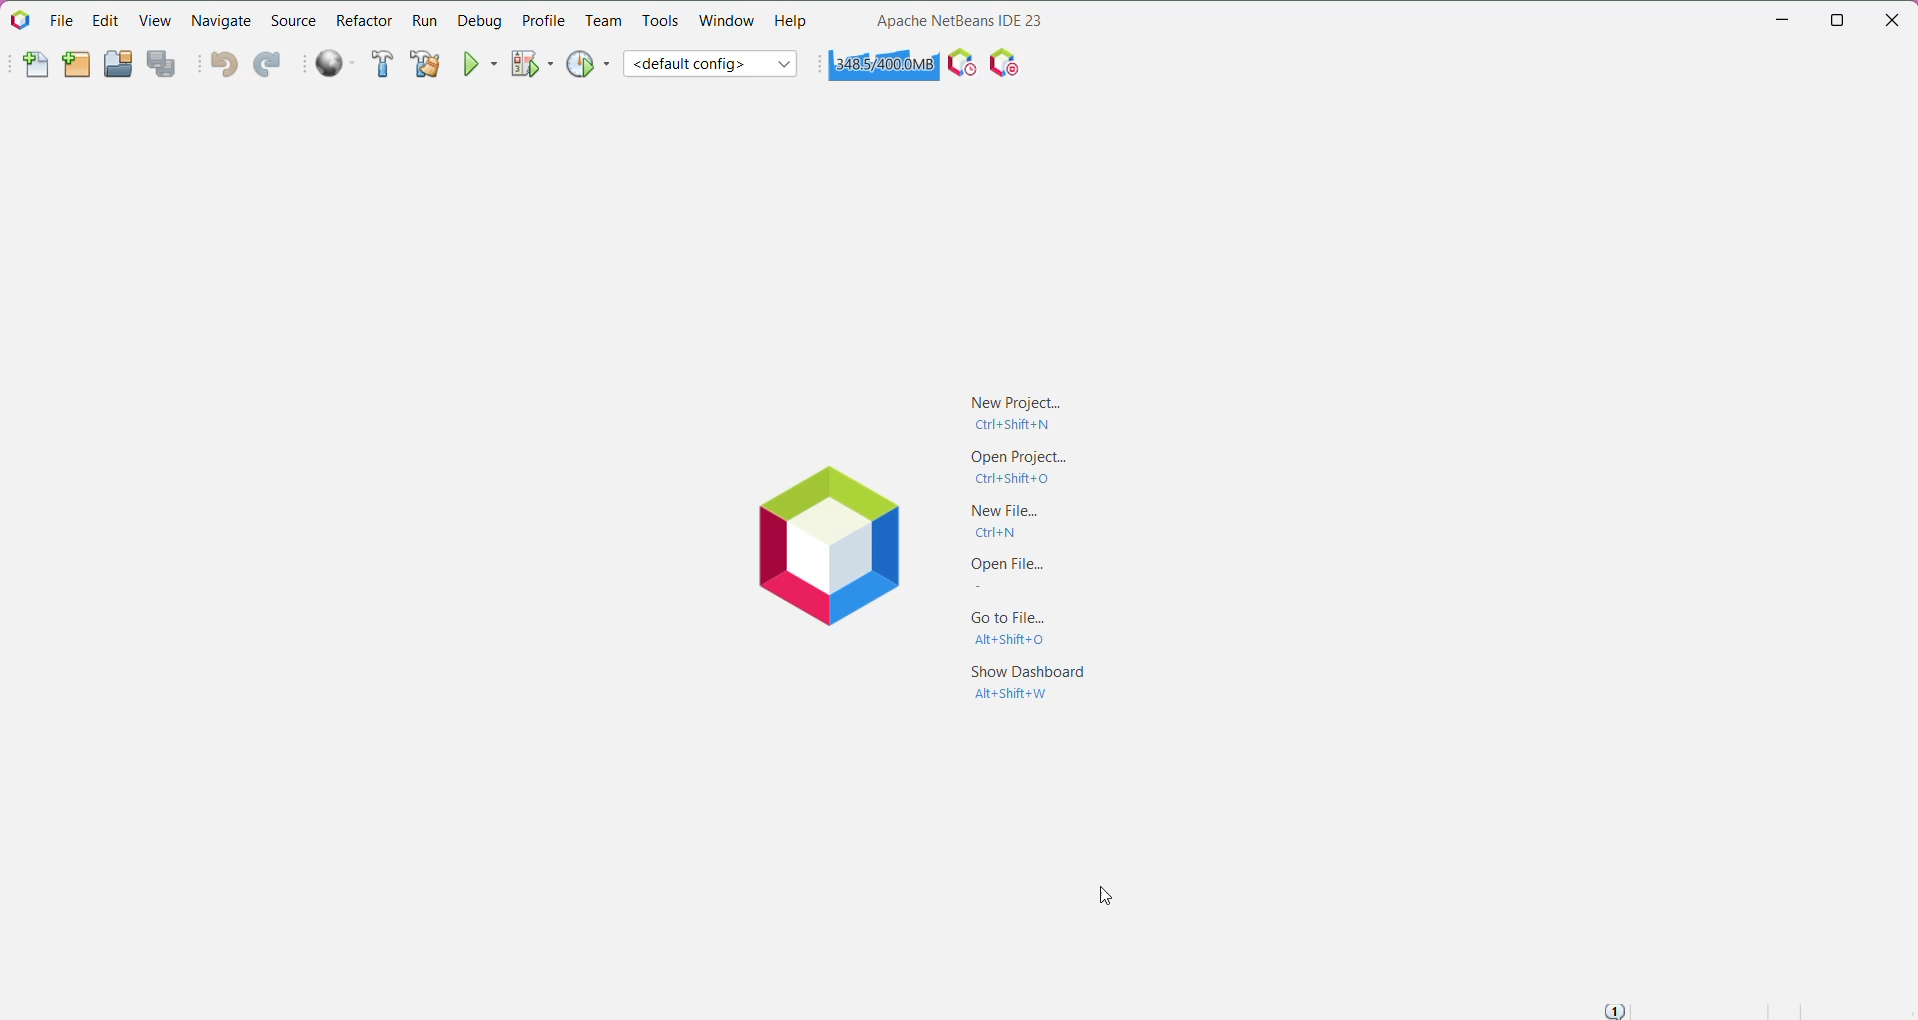 The width and height of the screenshot is (1918, 1020). I want to click on View, so click(157, 19).